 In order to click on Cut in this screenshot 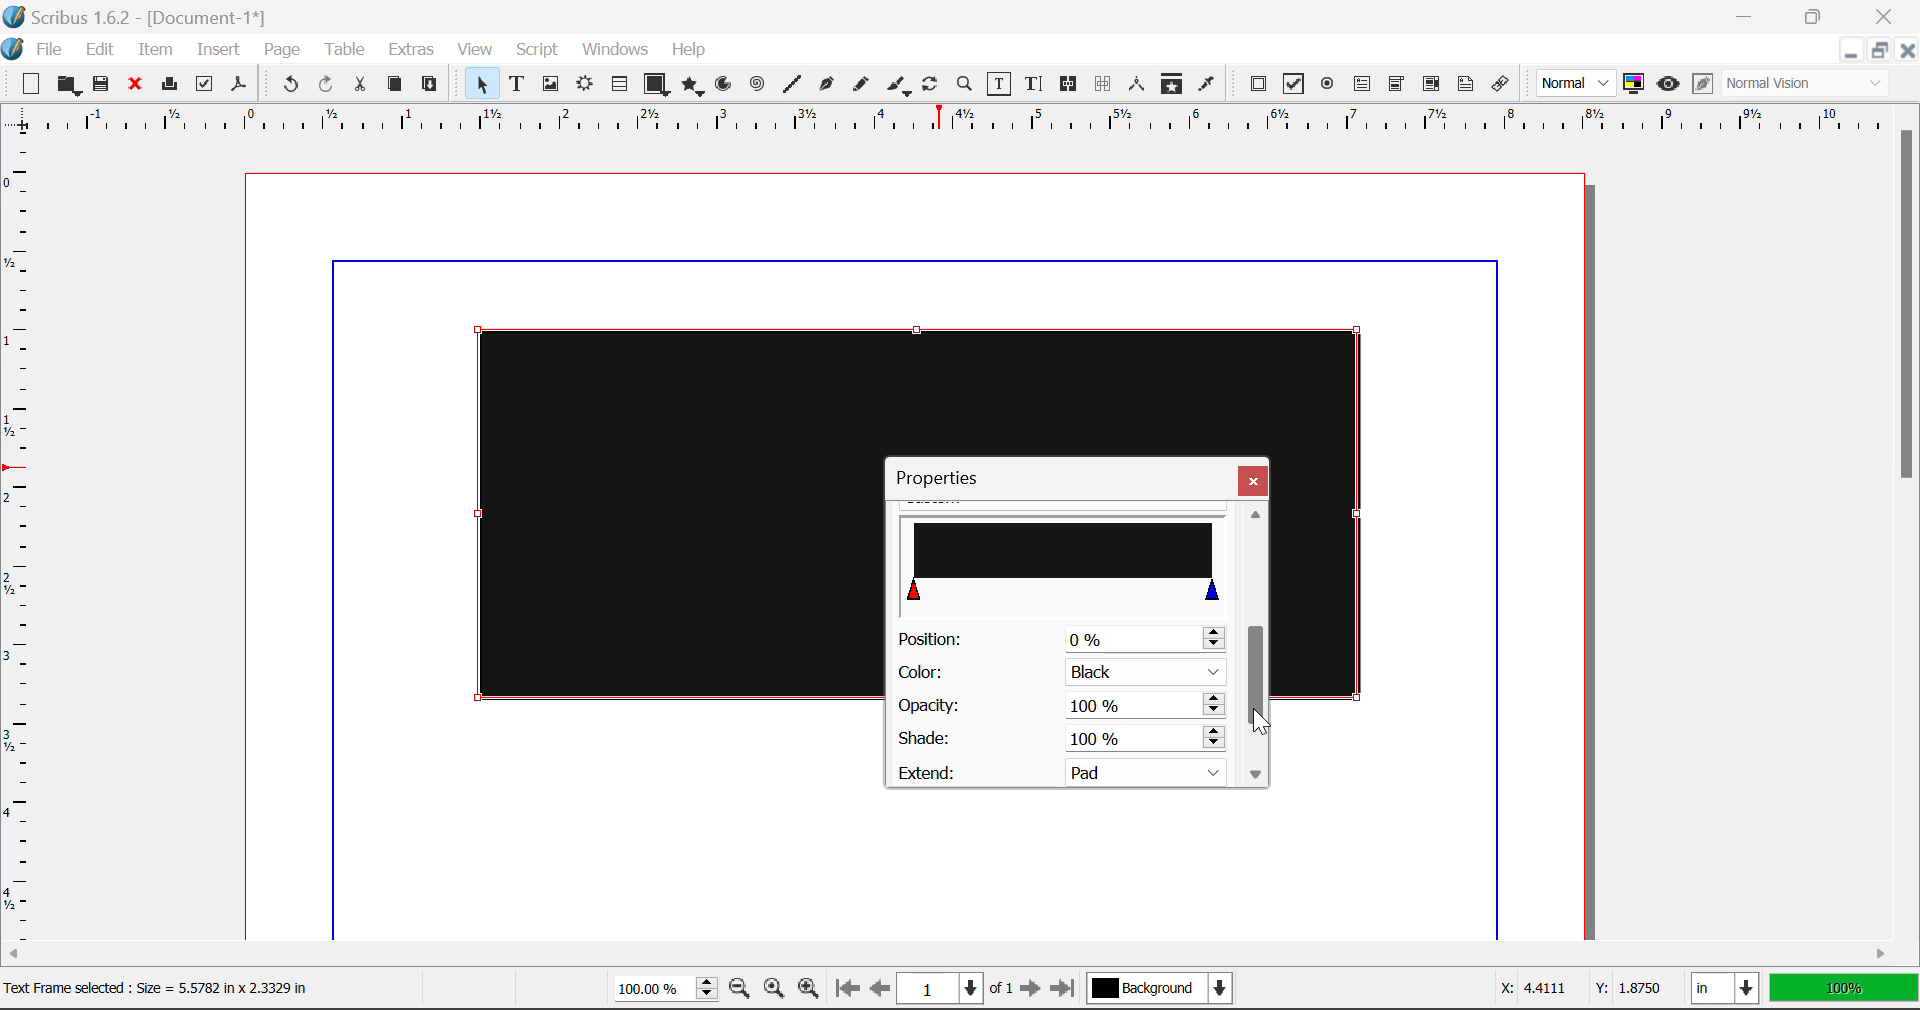, I will do `click(359, 85)`.